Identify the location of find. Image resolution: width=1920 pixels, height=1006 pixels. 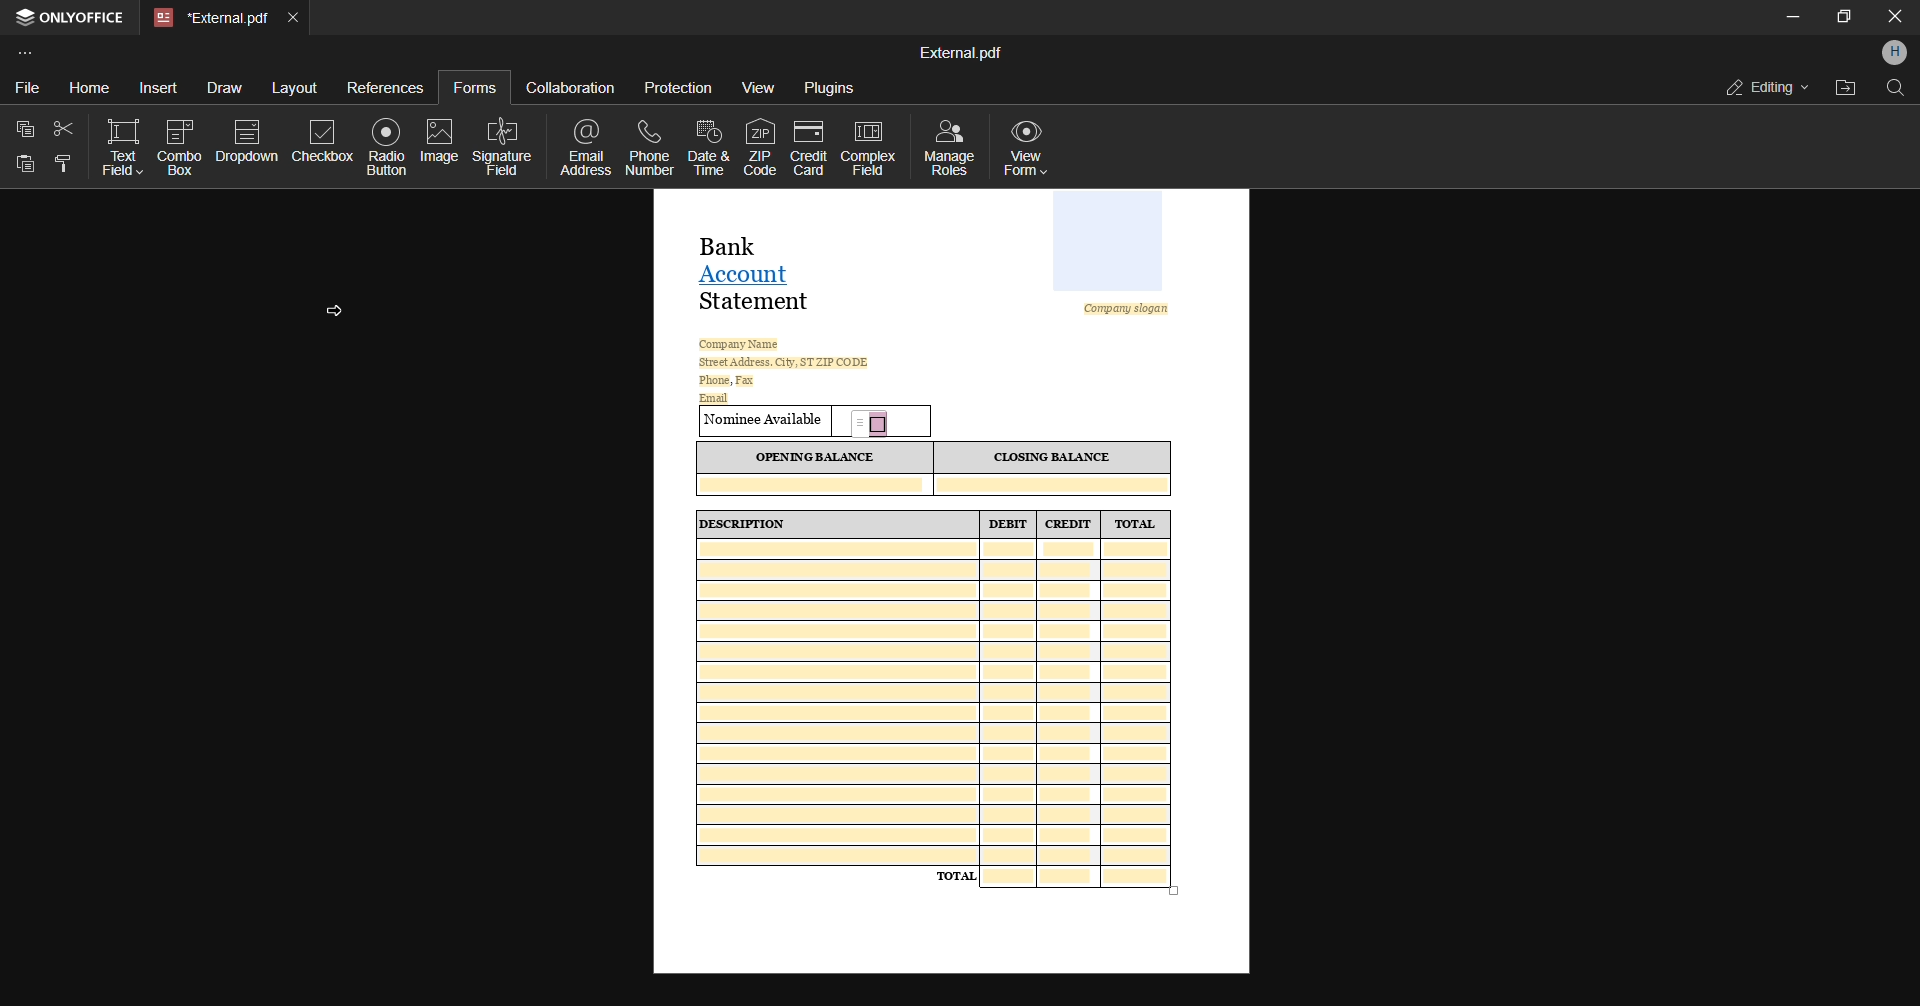
(1896, 92).